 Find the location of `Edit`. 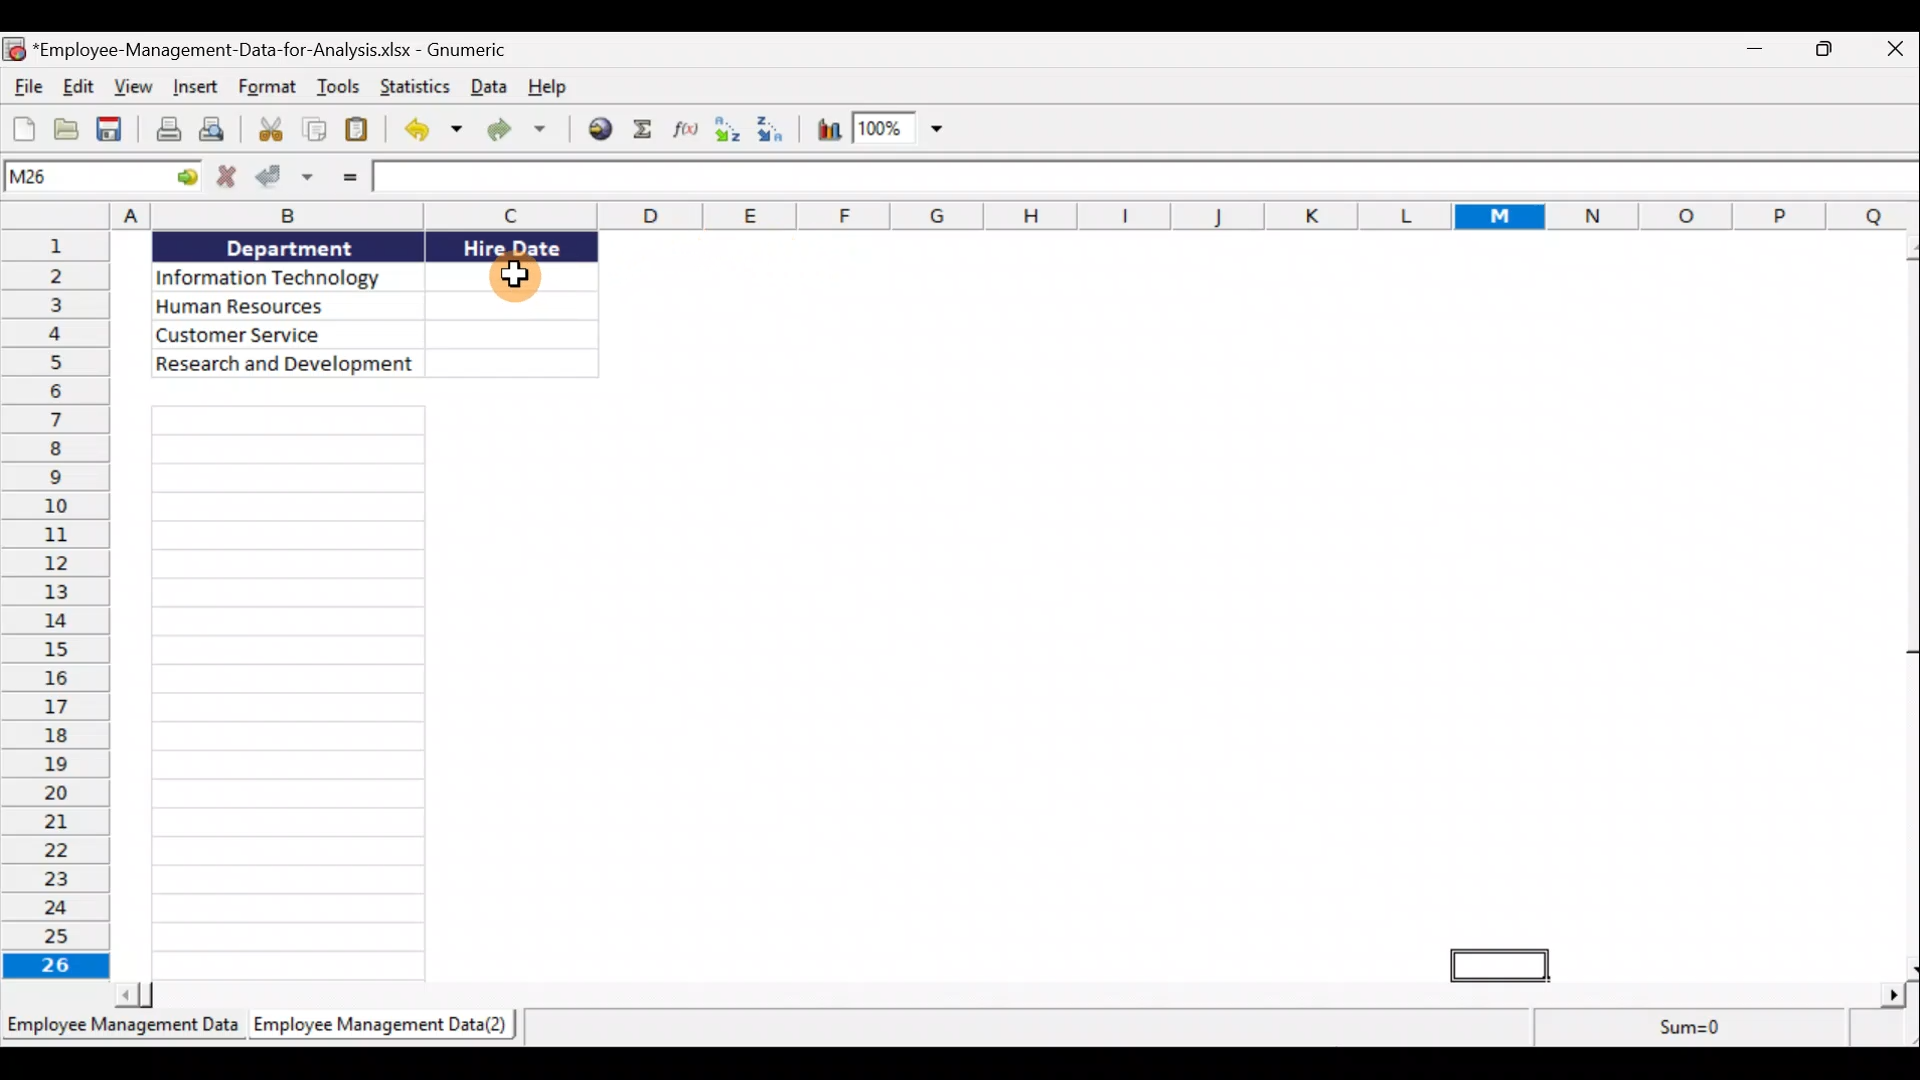

Edit is located at coordinates (77, 86).